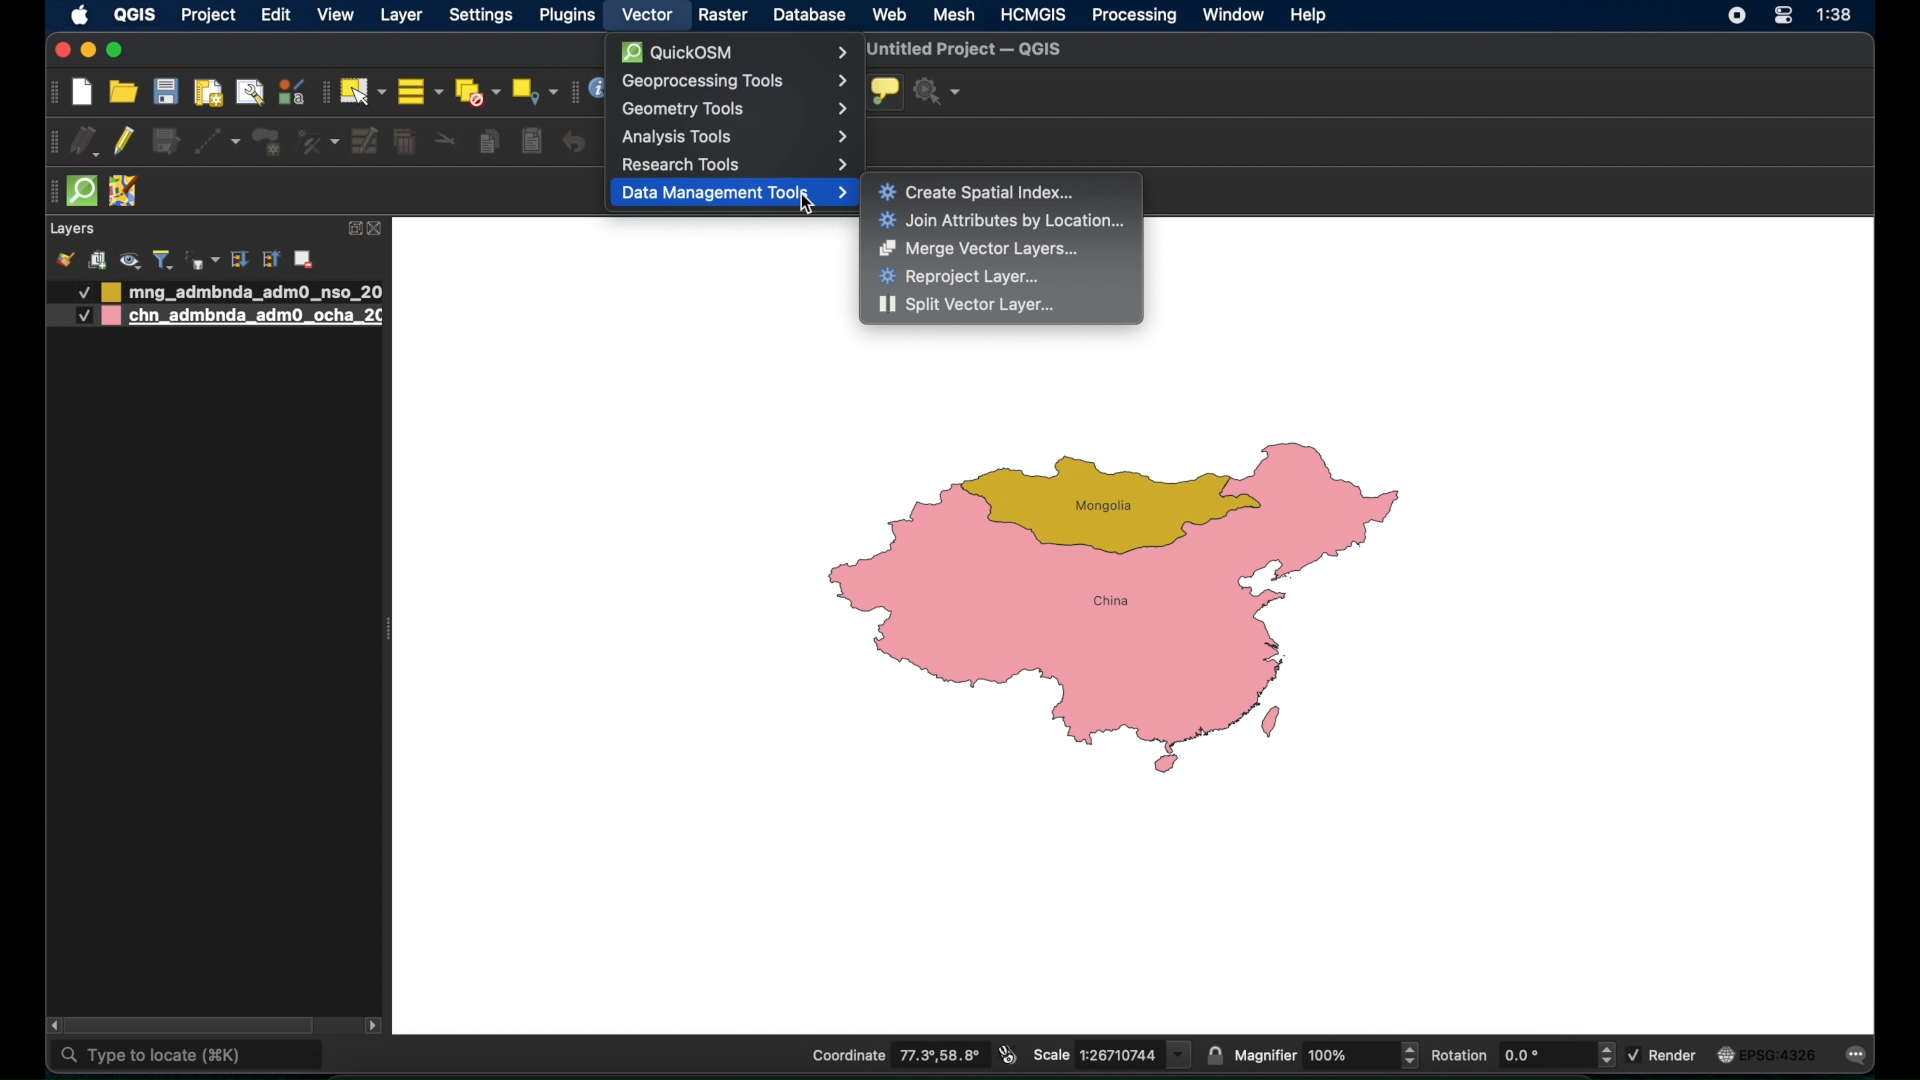  What do you see at coordinates (566, 16) in the screenshot?
I see `plugins` at bounding box center [566, 16].